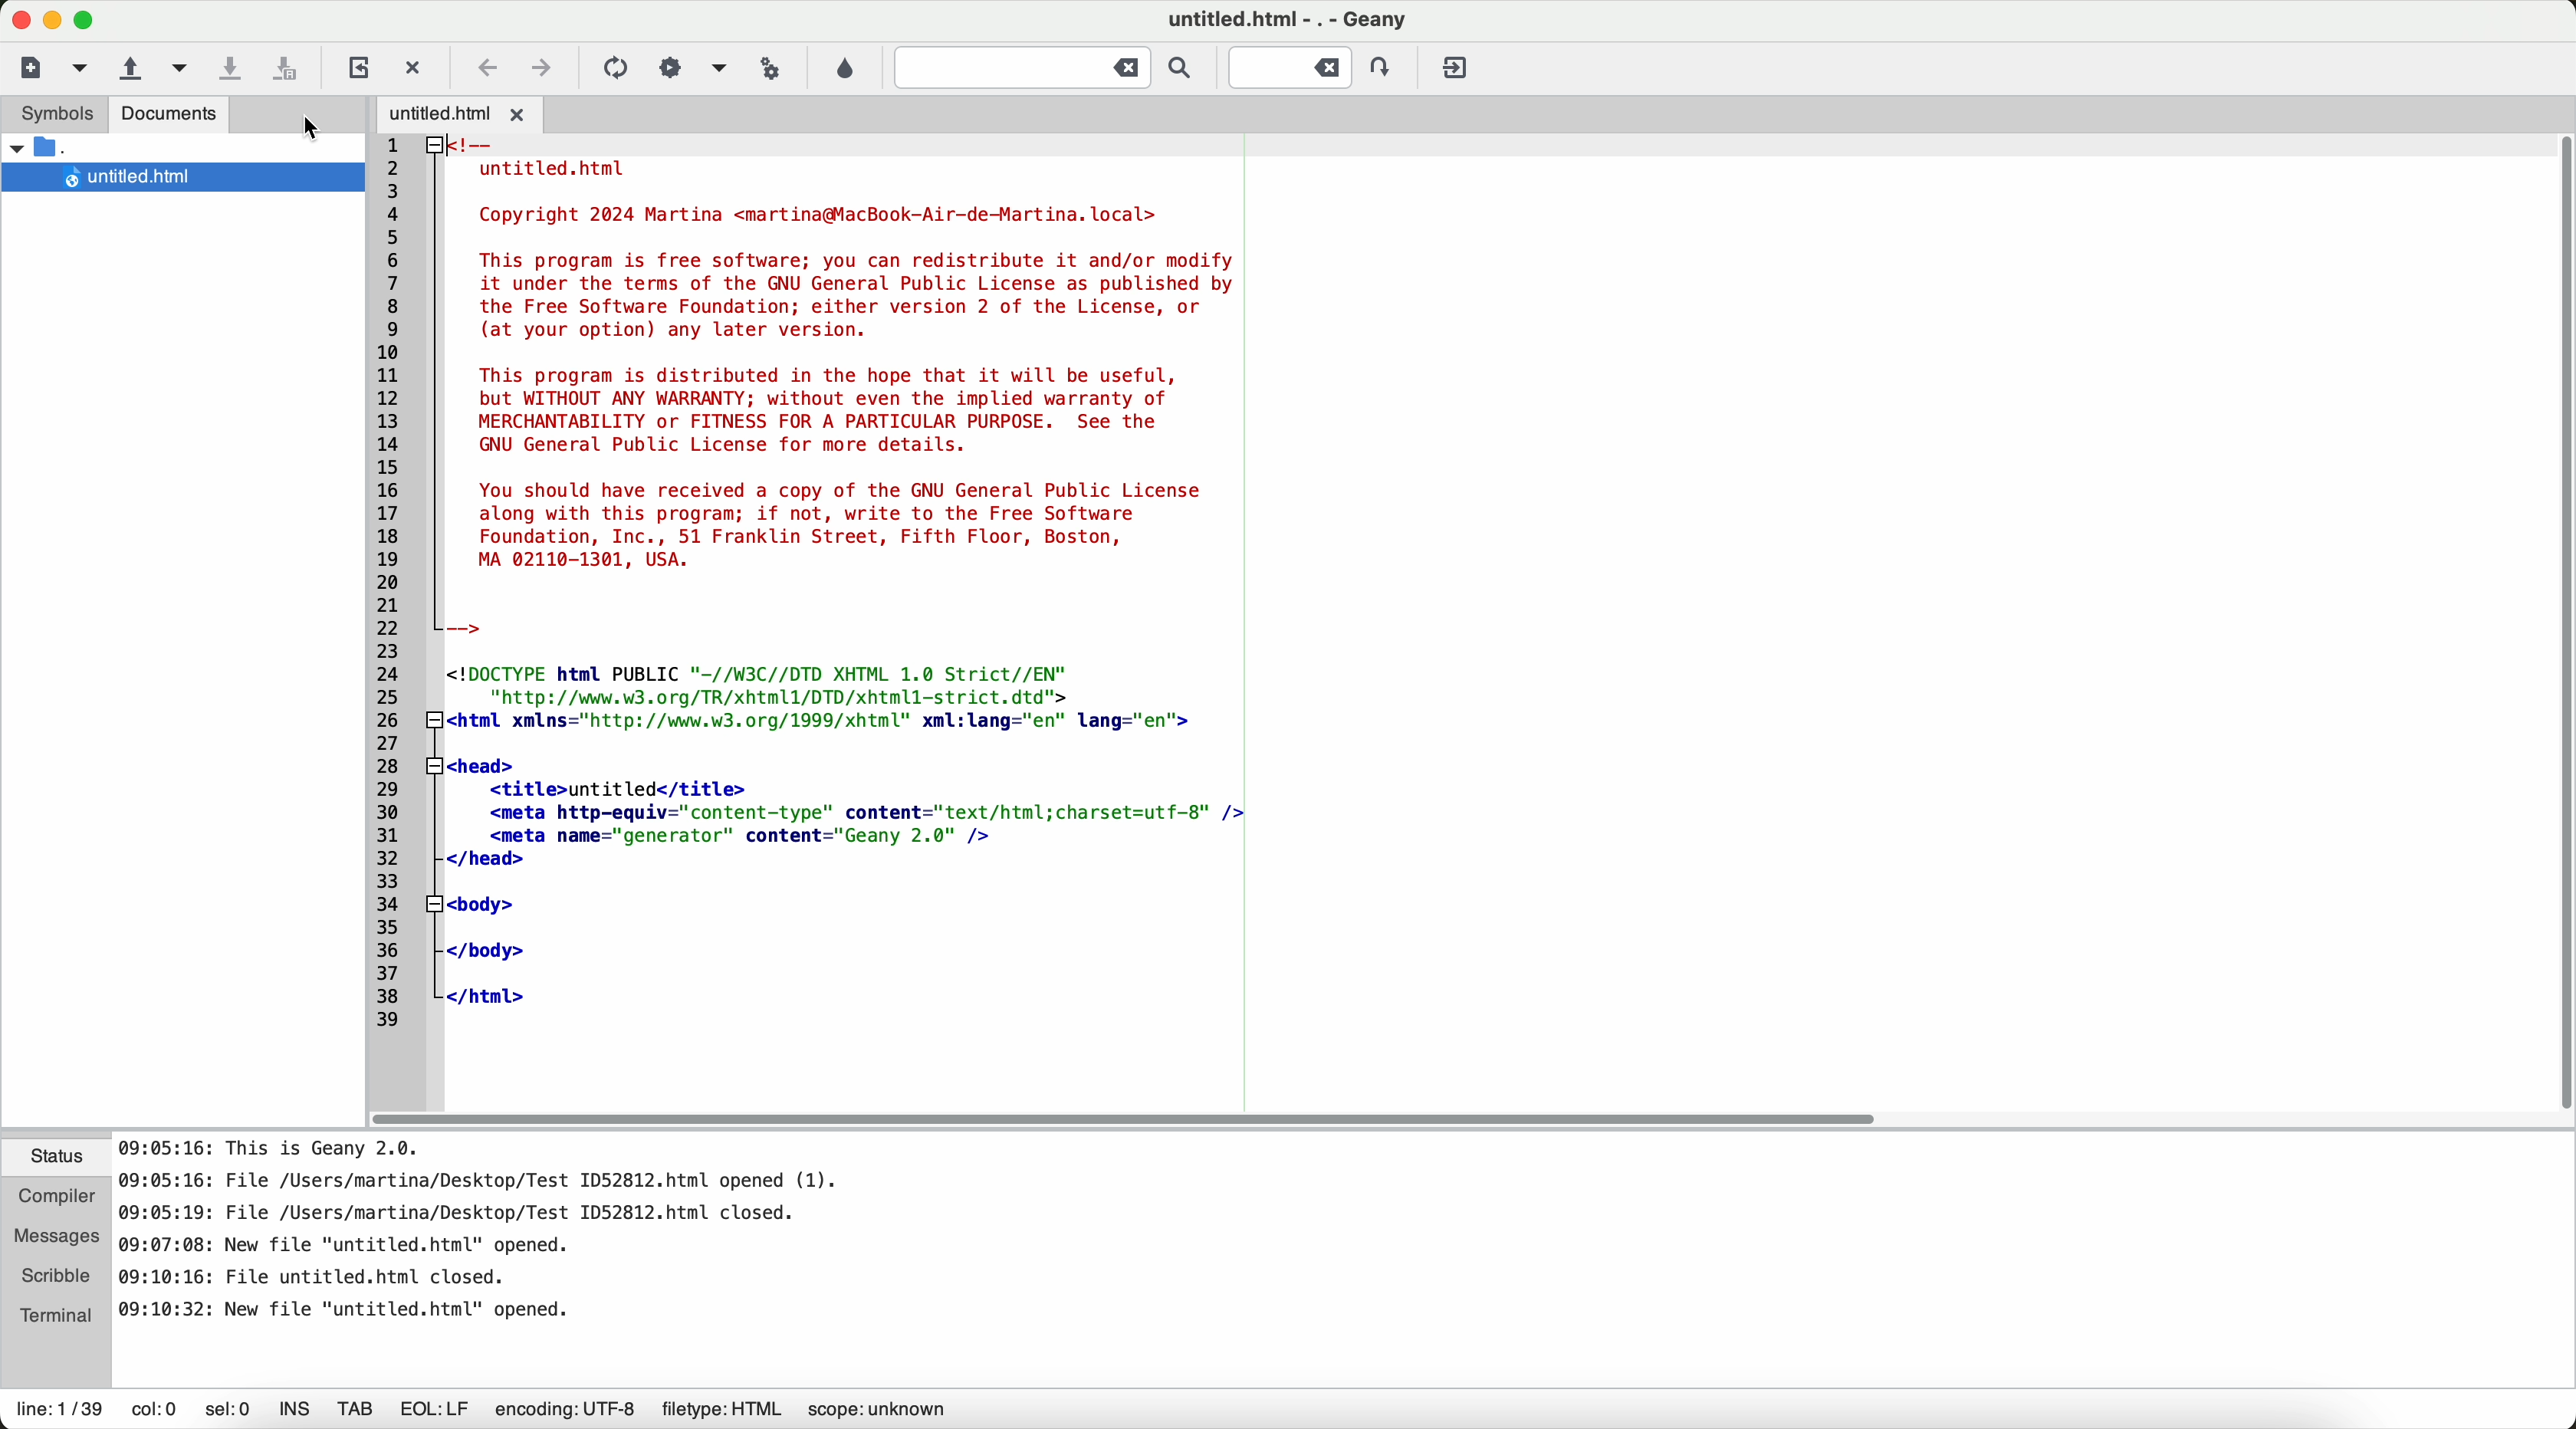 This screenshot has height=1429, width=2576. Describe the element at coordinates (615, 70) in the screenshot. I see `compile the current file` at that location.